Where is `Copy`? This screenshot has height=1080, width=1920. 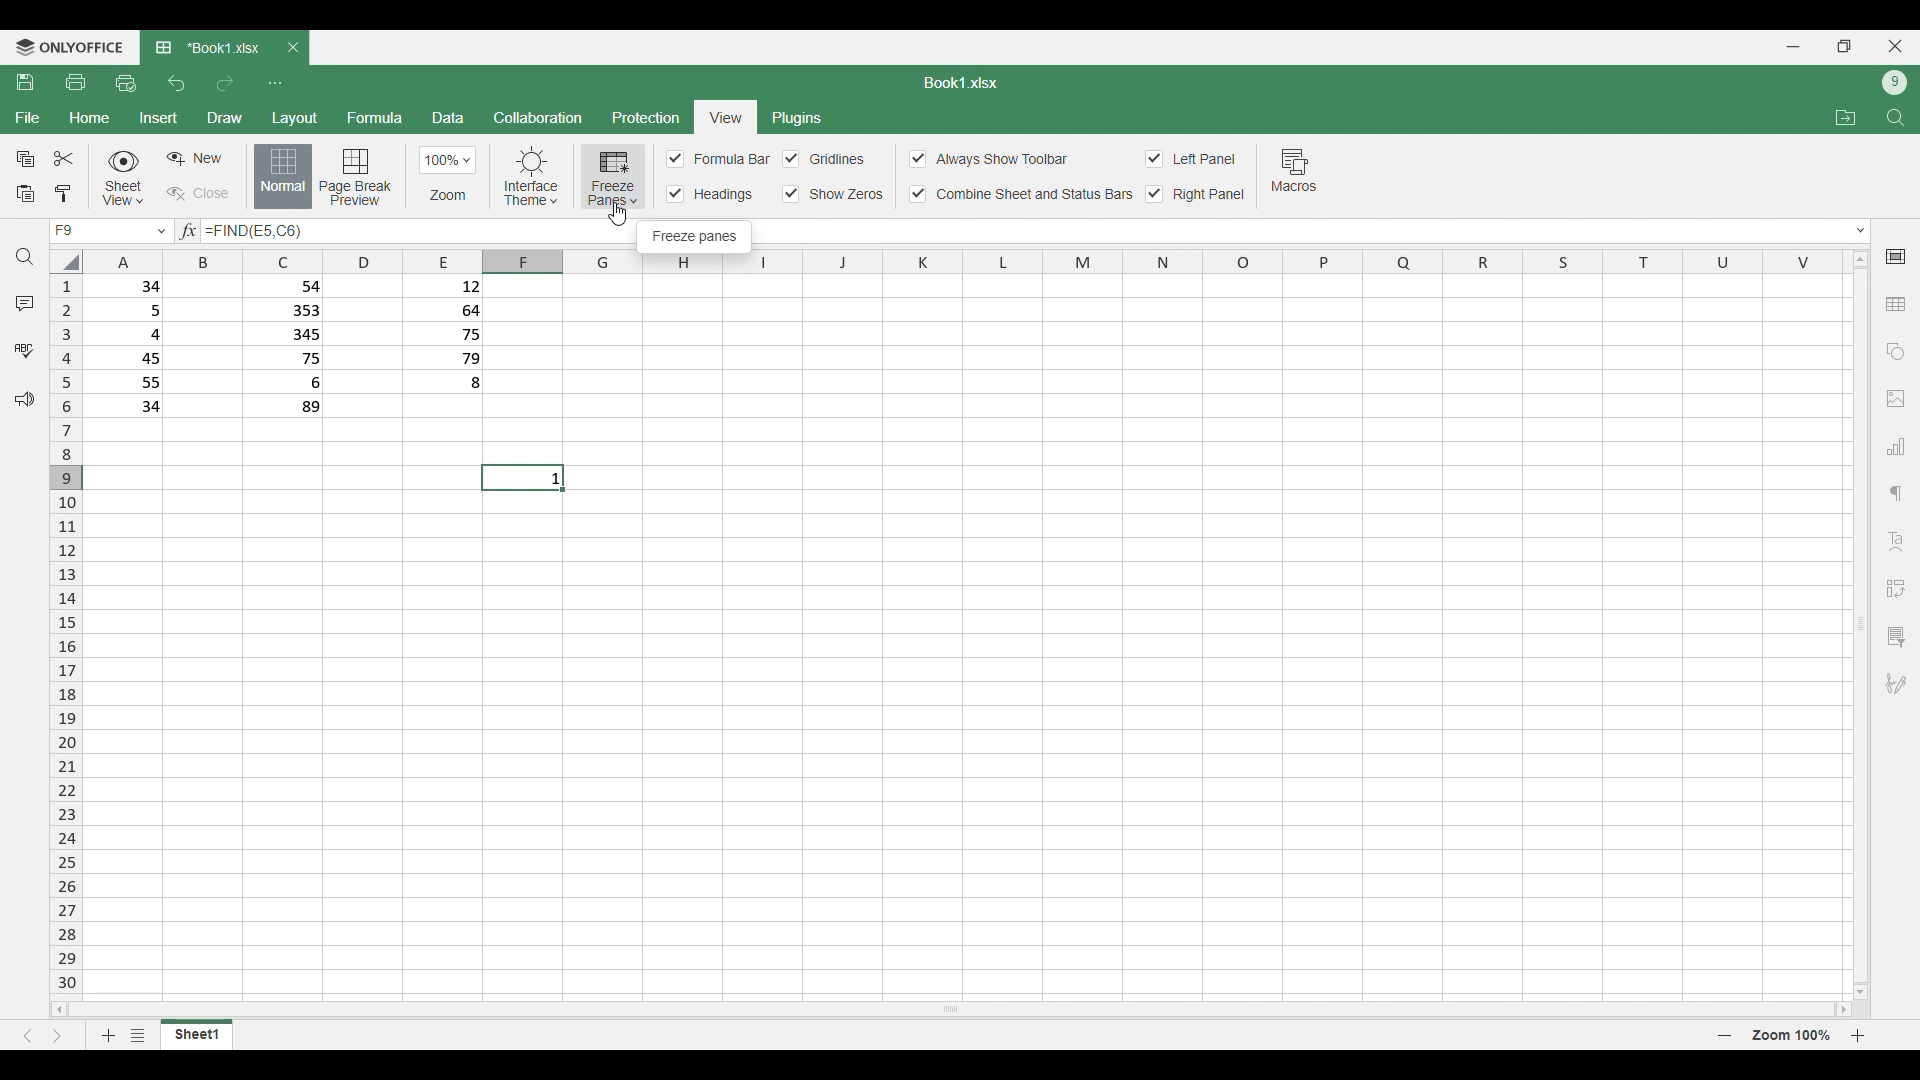
Copy is located at coordinates (25, 159).